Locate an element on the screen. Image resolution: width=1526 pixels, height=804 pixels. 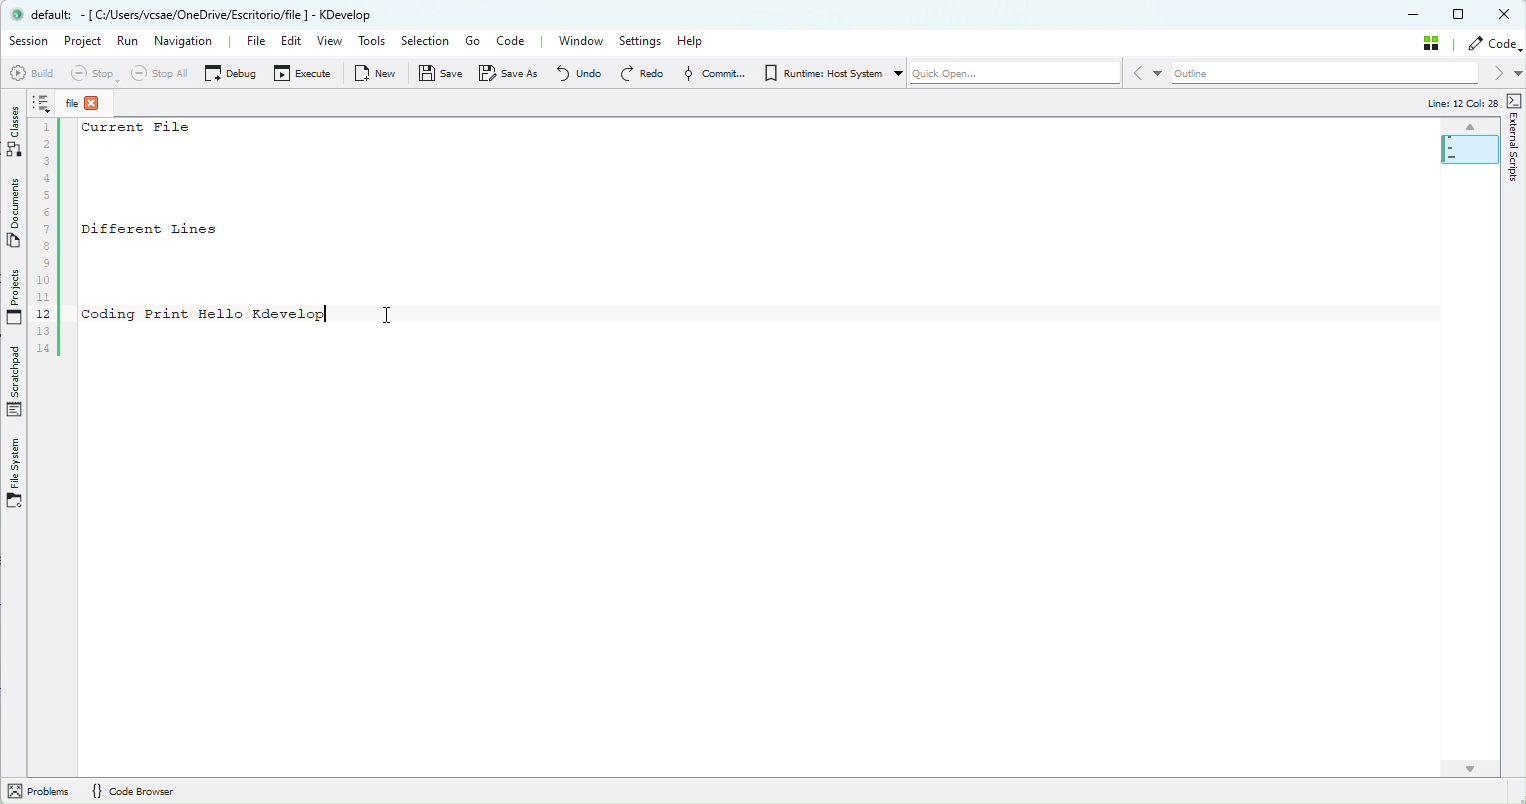
Save is located at coordinates (436, 76).